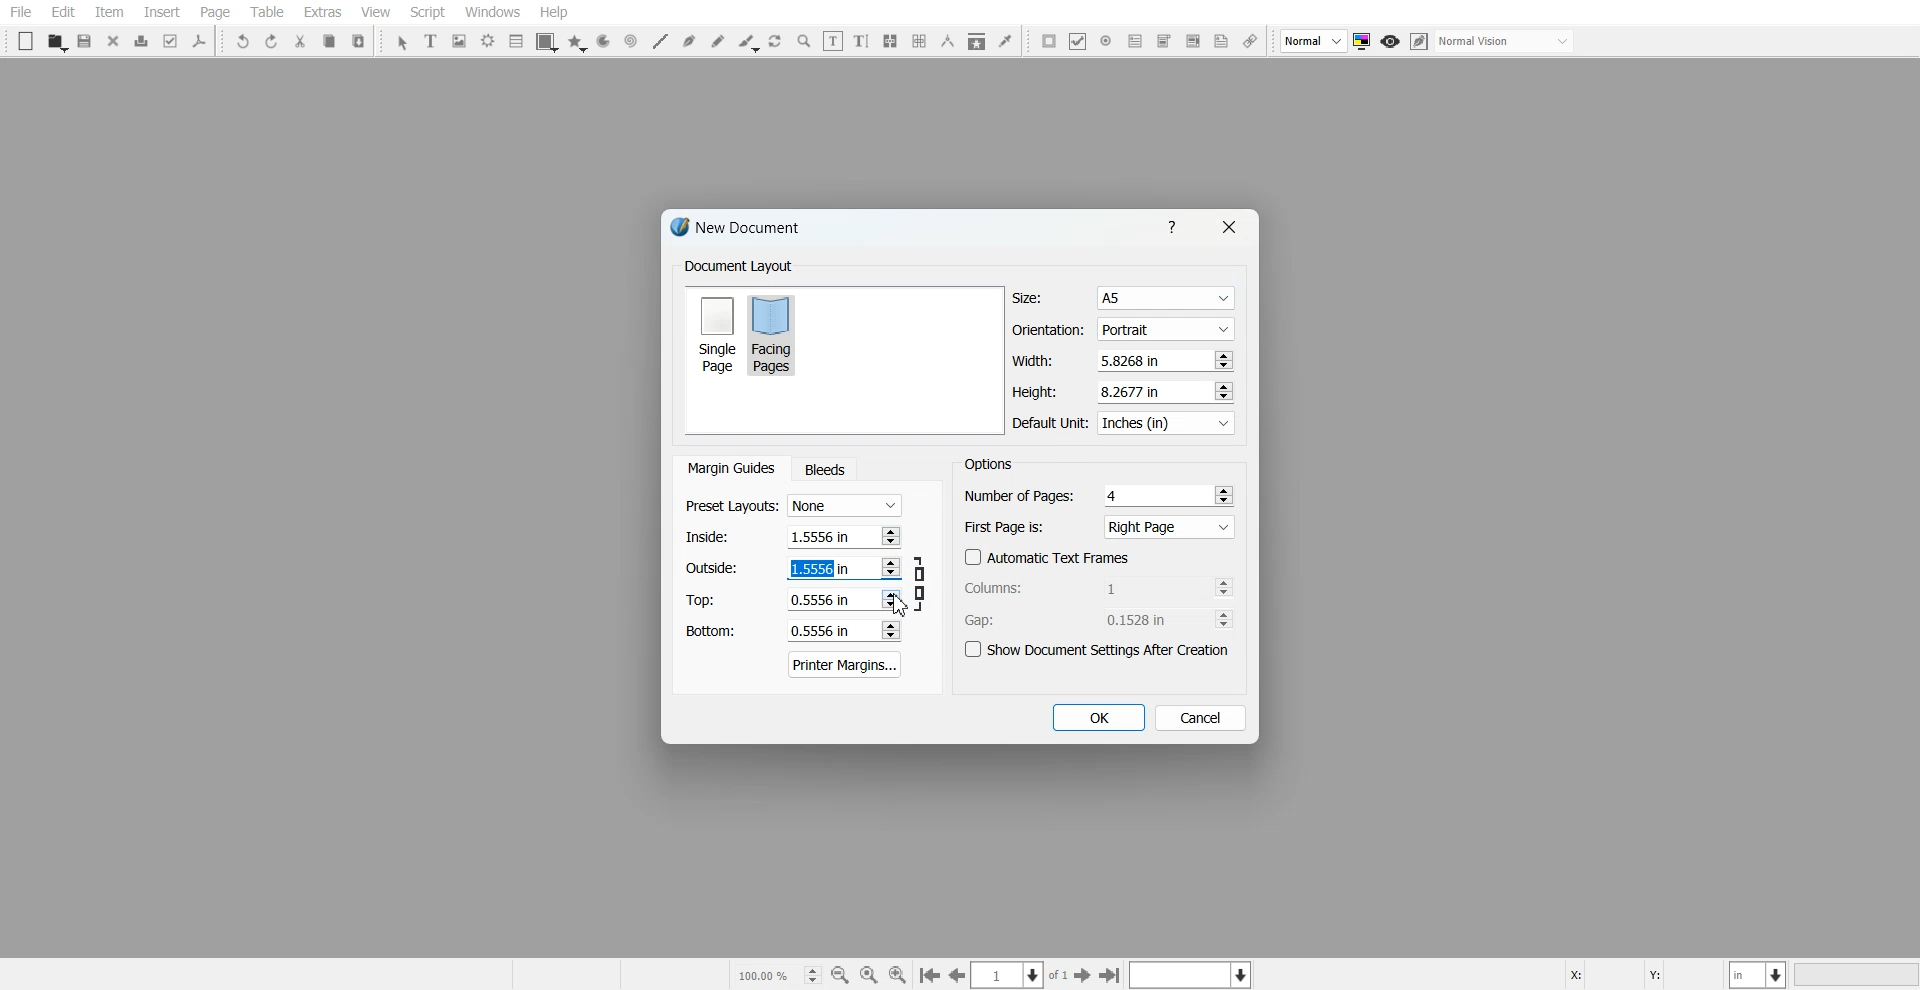  What do you see at coordinates (114, 40) in the screenshot?
I see `Close` at bounding box center [114, 40].